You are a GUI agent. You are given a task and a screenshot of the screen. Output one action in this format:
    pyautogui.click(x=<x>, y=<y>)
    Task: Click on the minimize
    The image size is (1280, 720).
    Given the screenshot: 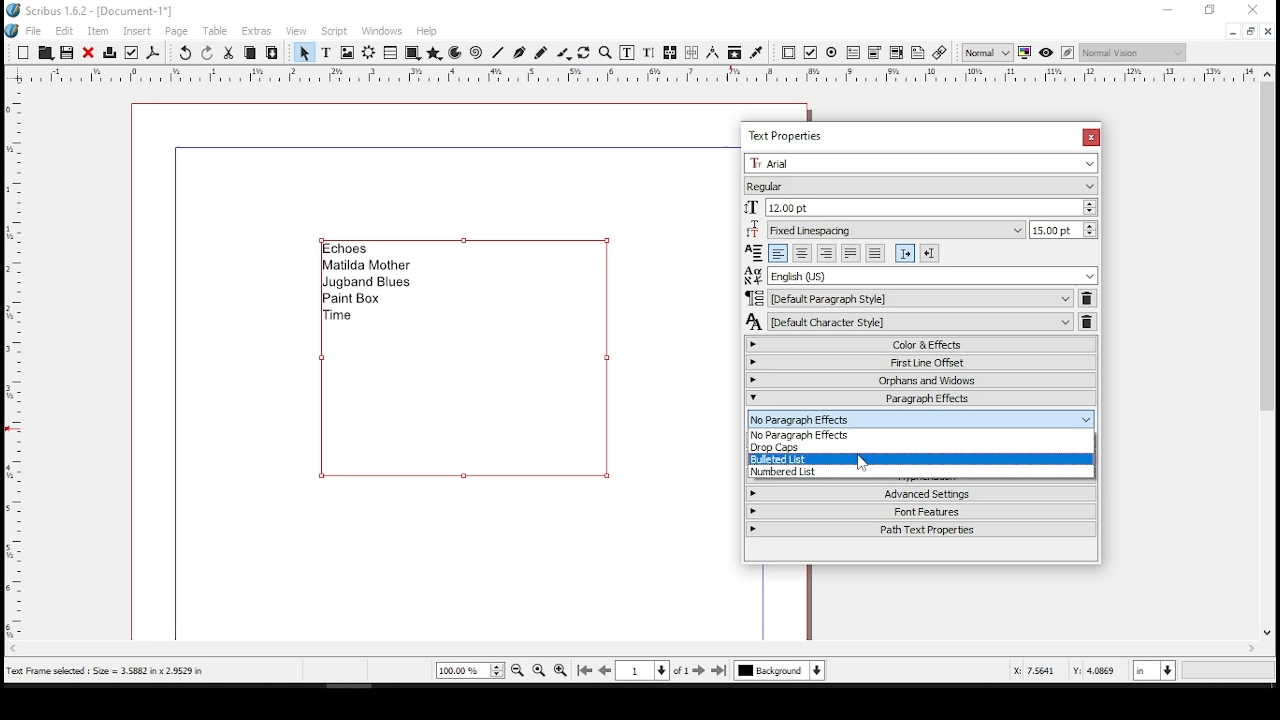 What is the action you would take?
    pyautogui.click(x=1169, y=10)
    